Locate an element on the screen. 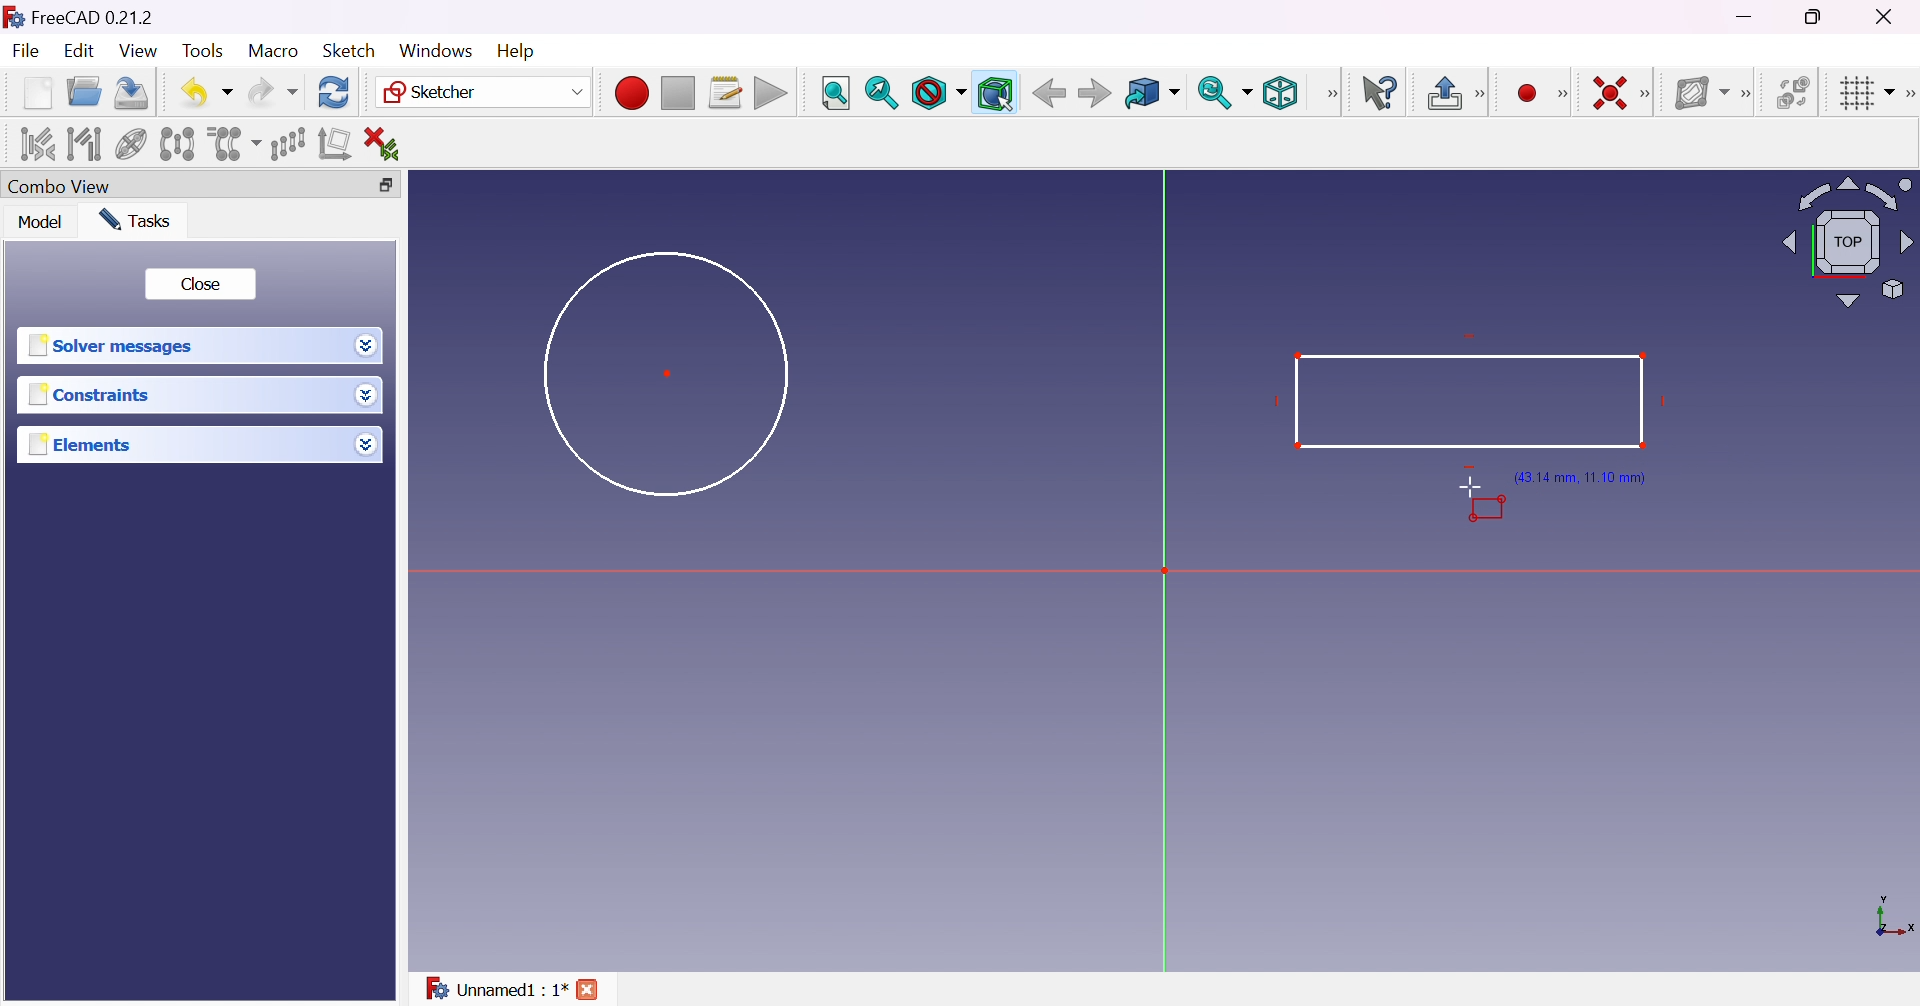  Back is located at coordinates (1049, 92).